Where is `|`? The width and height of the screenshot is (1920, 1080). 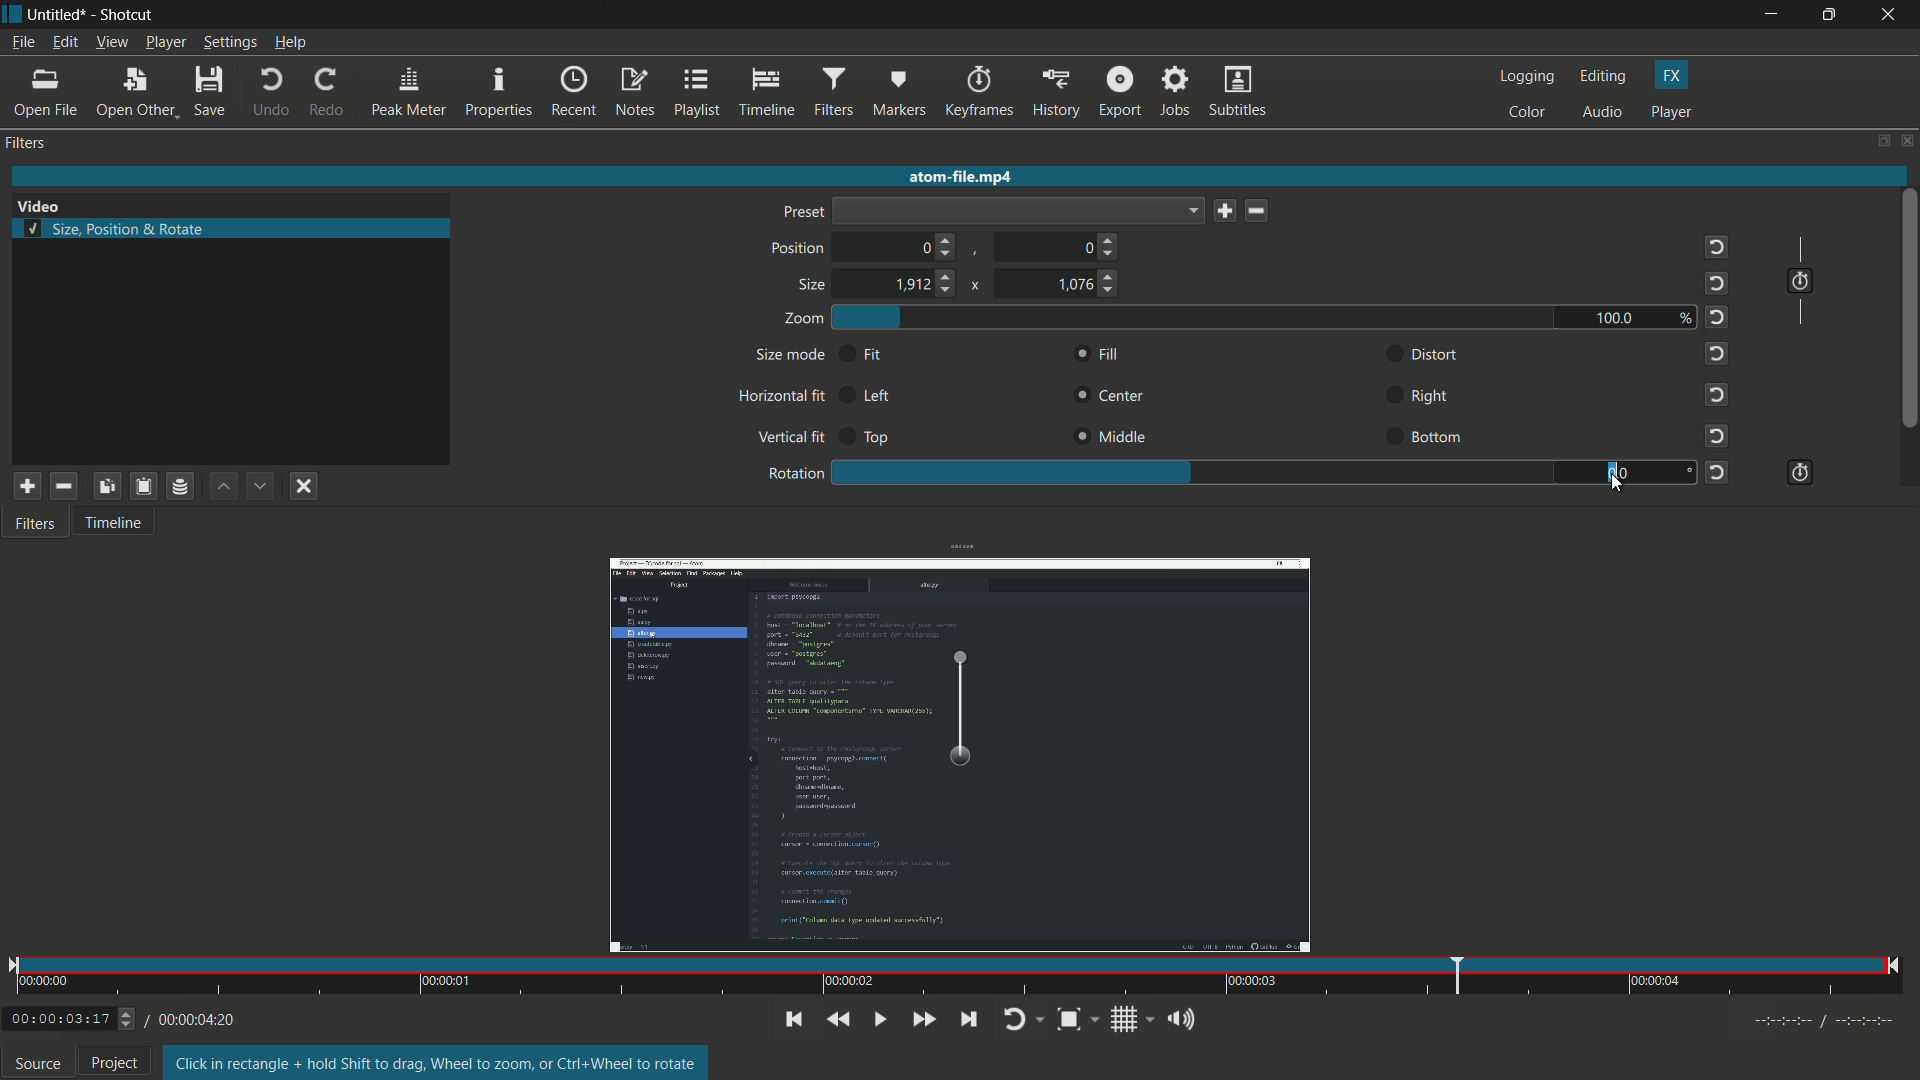
| is located at coordinates (1808, 320).